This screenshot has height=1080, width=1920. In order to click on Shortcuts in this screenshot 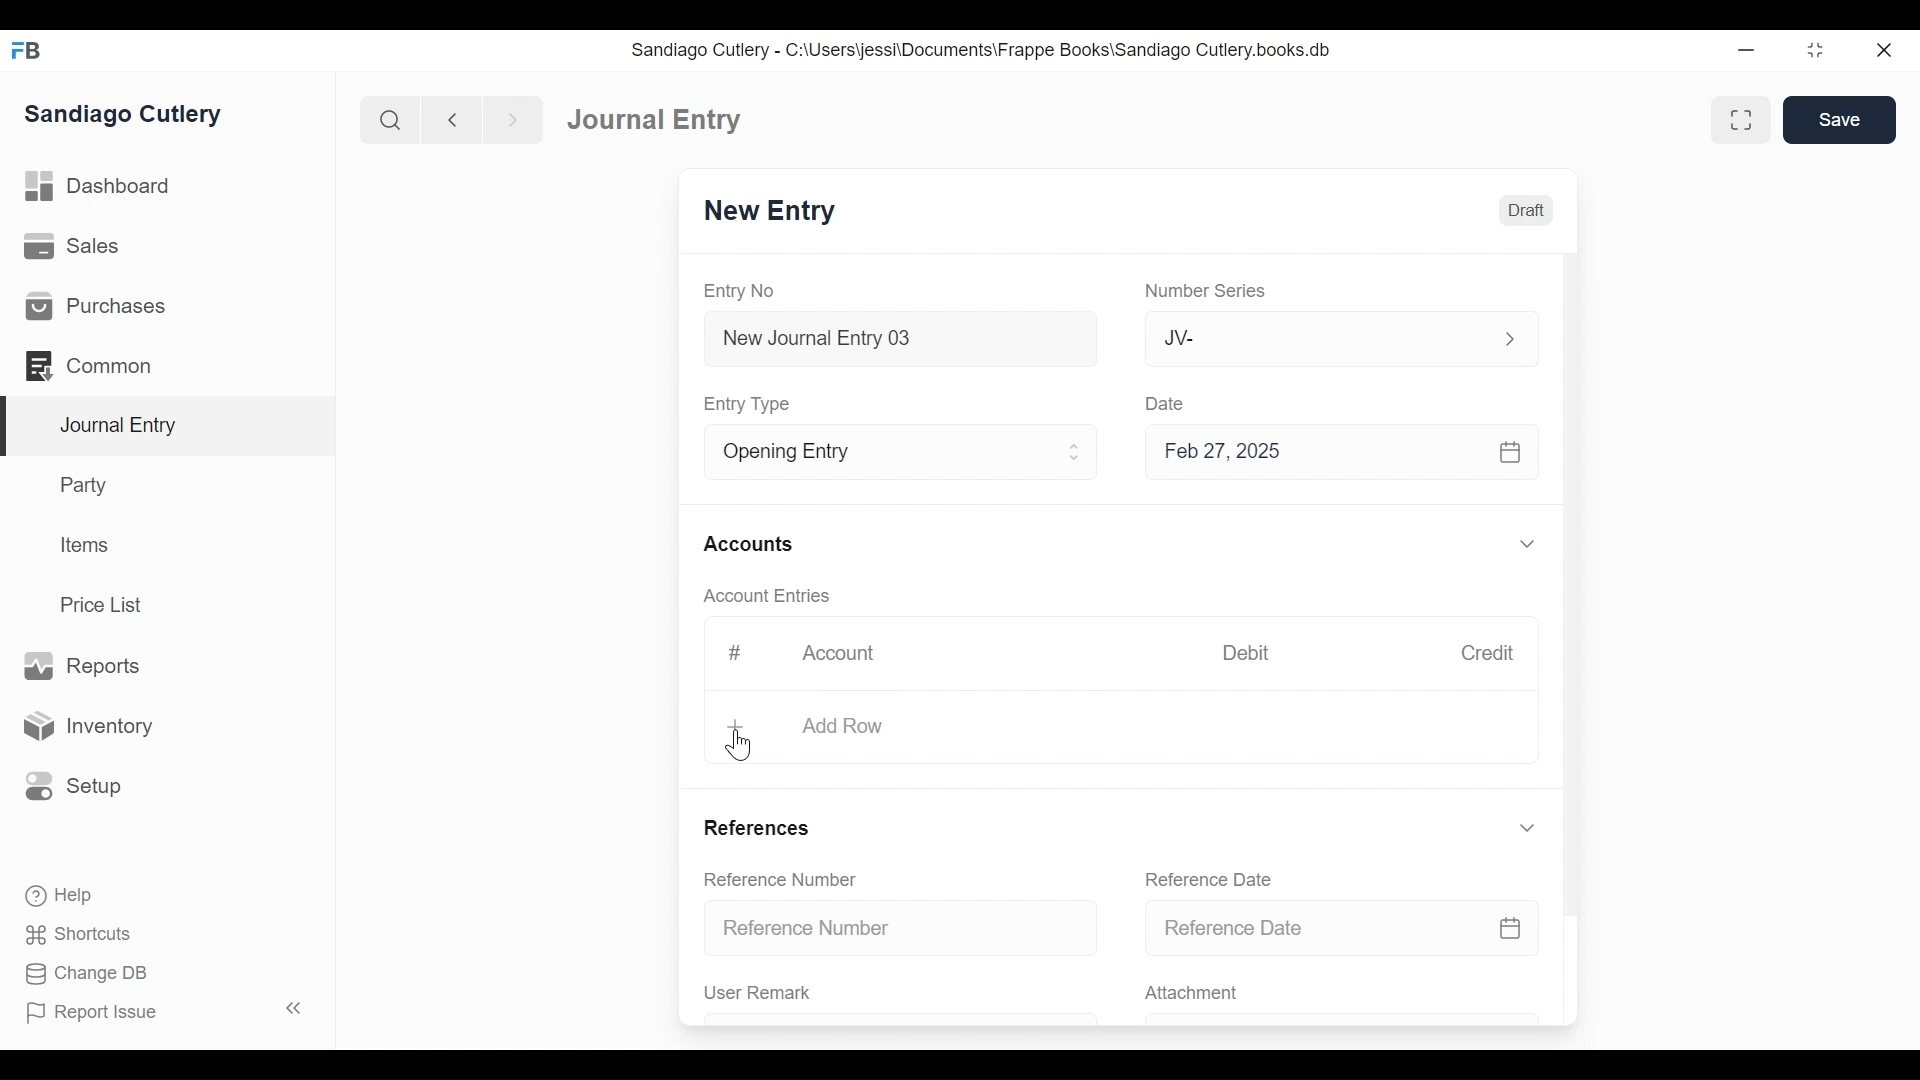, I will do `click(81, 937)`.